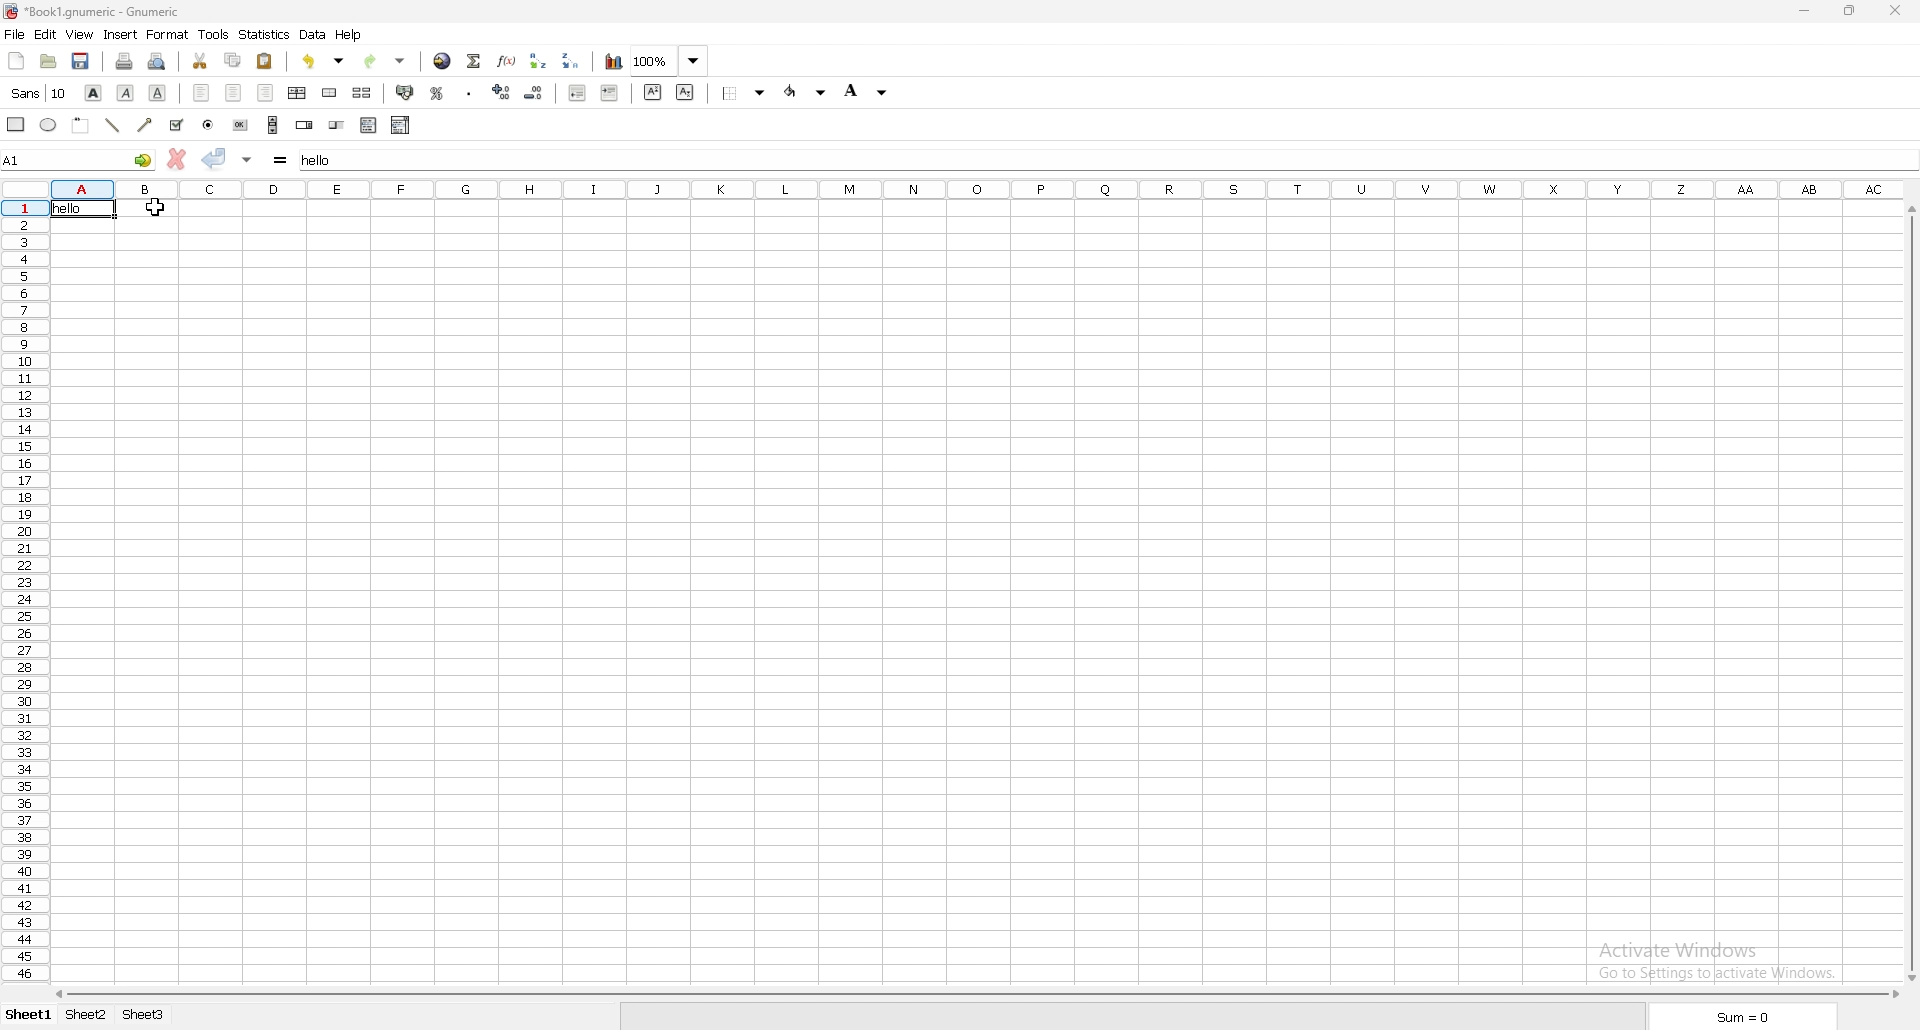 The image size is (1920, 1030). I want to click on bold, so click(92, 92).